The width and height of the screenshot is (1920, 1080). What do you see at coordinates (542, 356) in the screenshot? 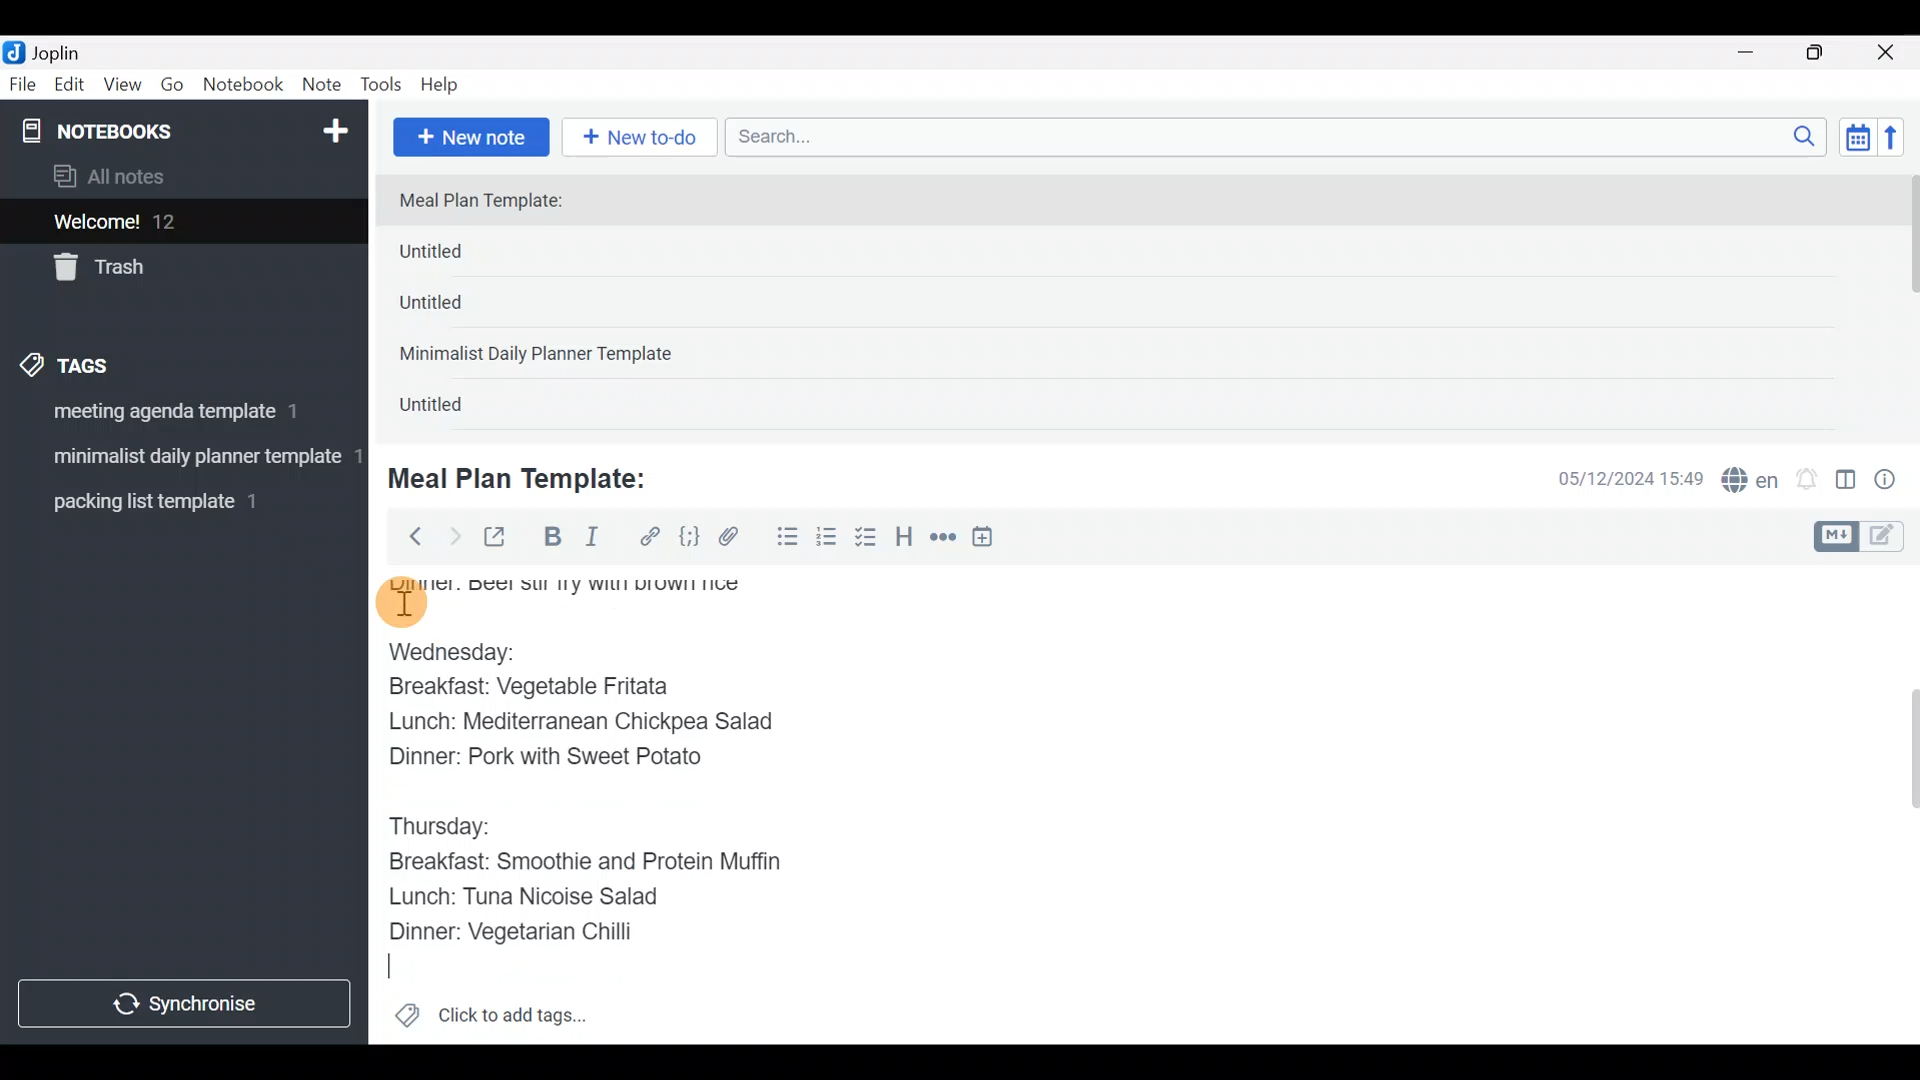
I see `Minimalist Daily Planner Template` at bounding box center [542, 356].